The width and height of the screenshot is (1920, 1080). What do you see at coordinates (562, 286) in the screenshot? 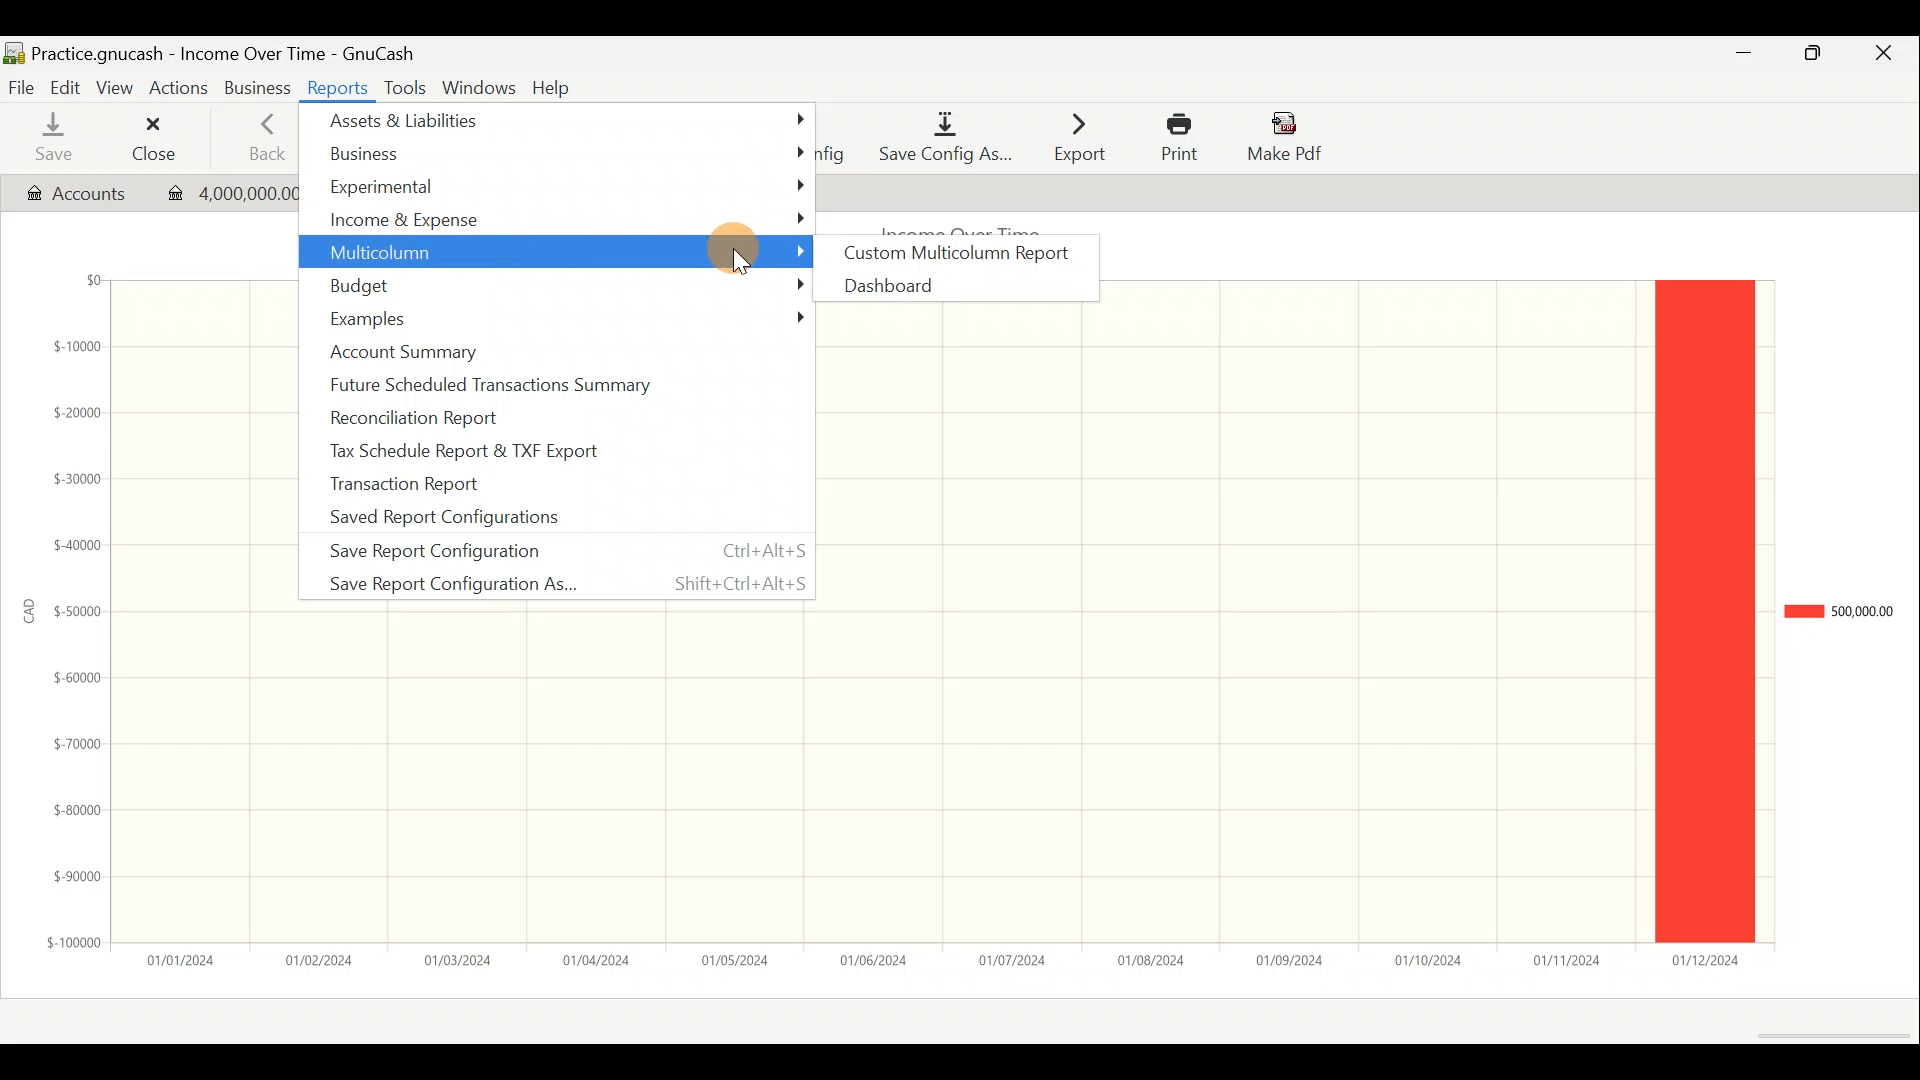
I see `Budget` at bounding box center [562, 286].